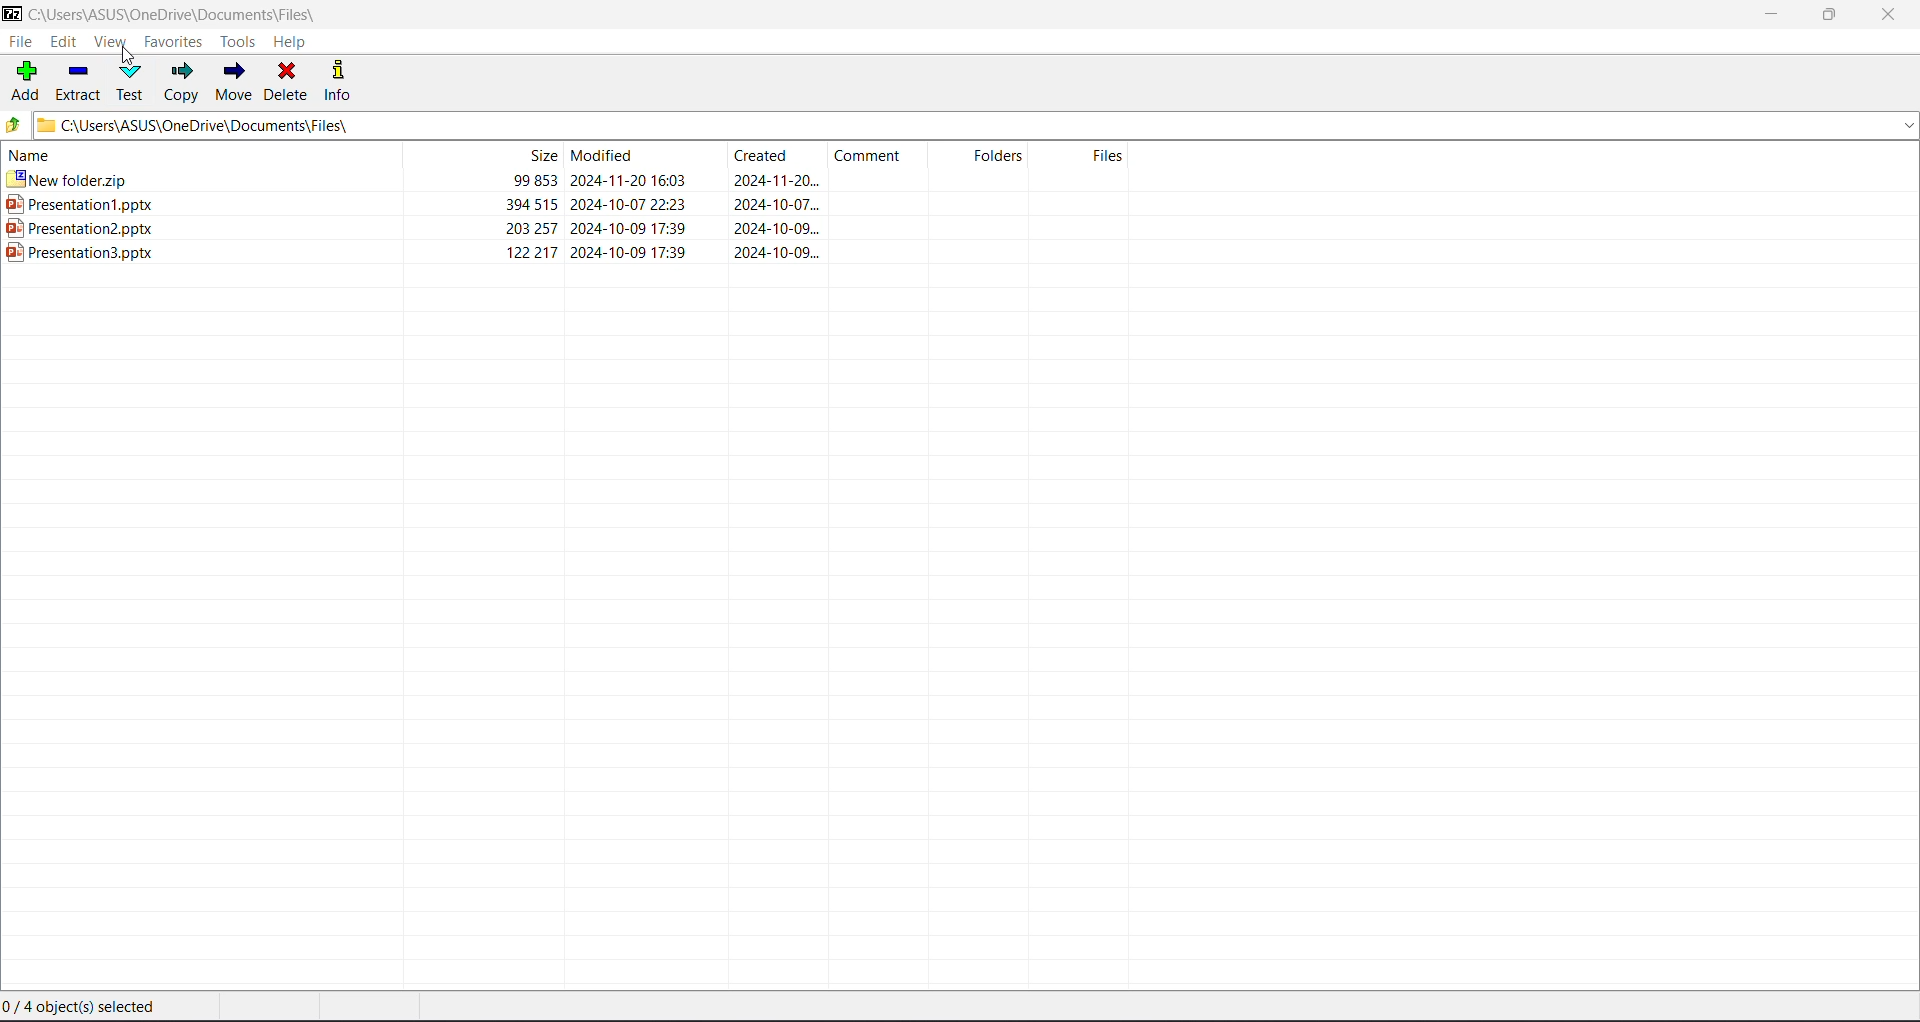 This screenshot has width=1920, height=1022. I want to click on created, so click(771, 154).